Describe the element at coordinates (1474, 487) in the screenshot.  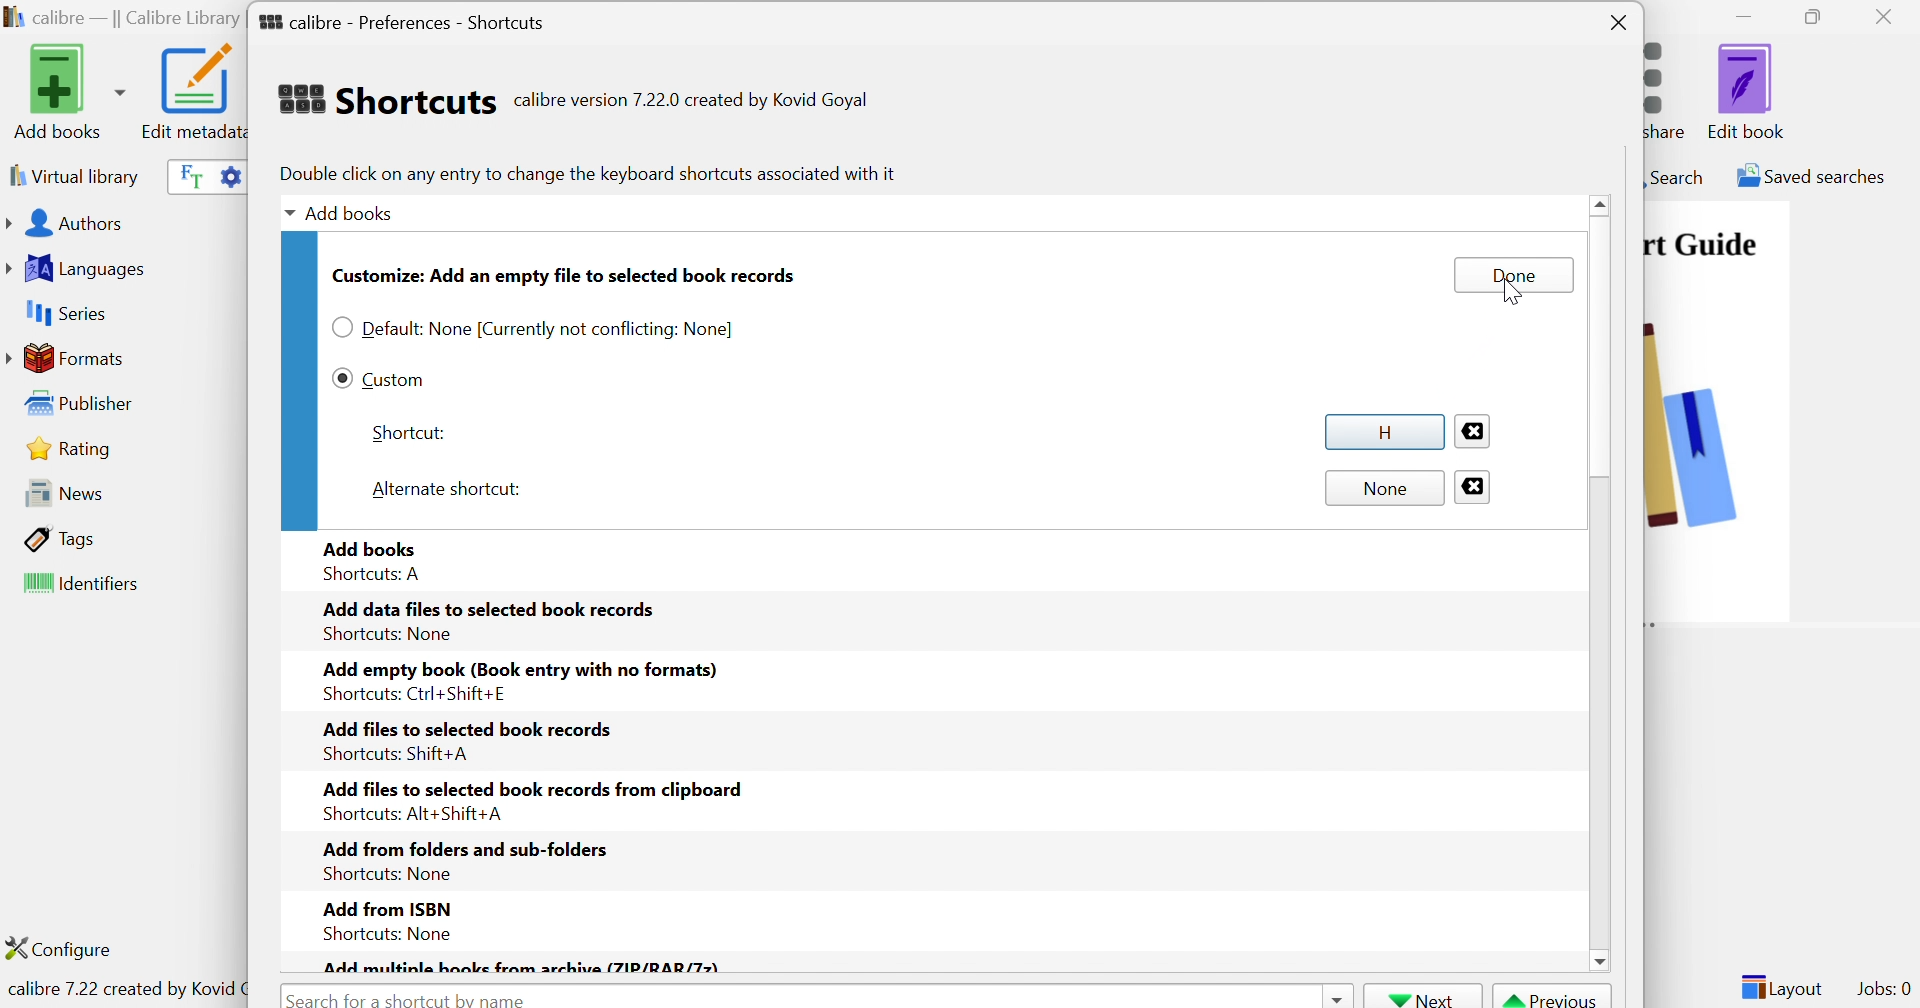
I see `Close` at that location.